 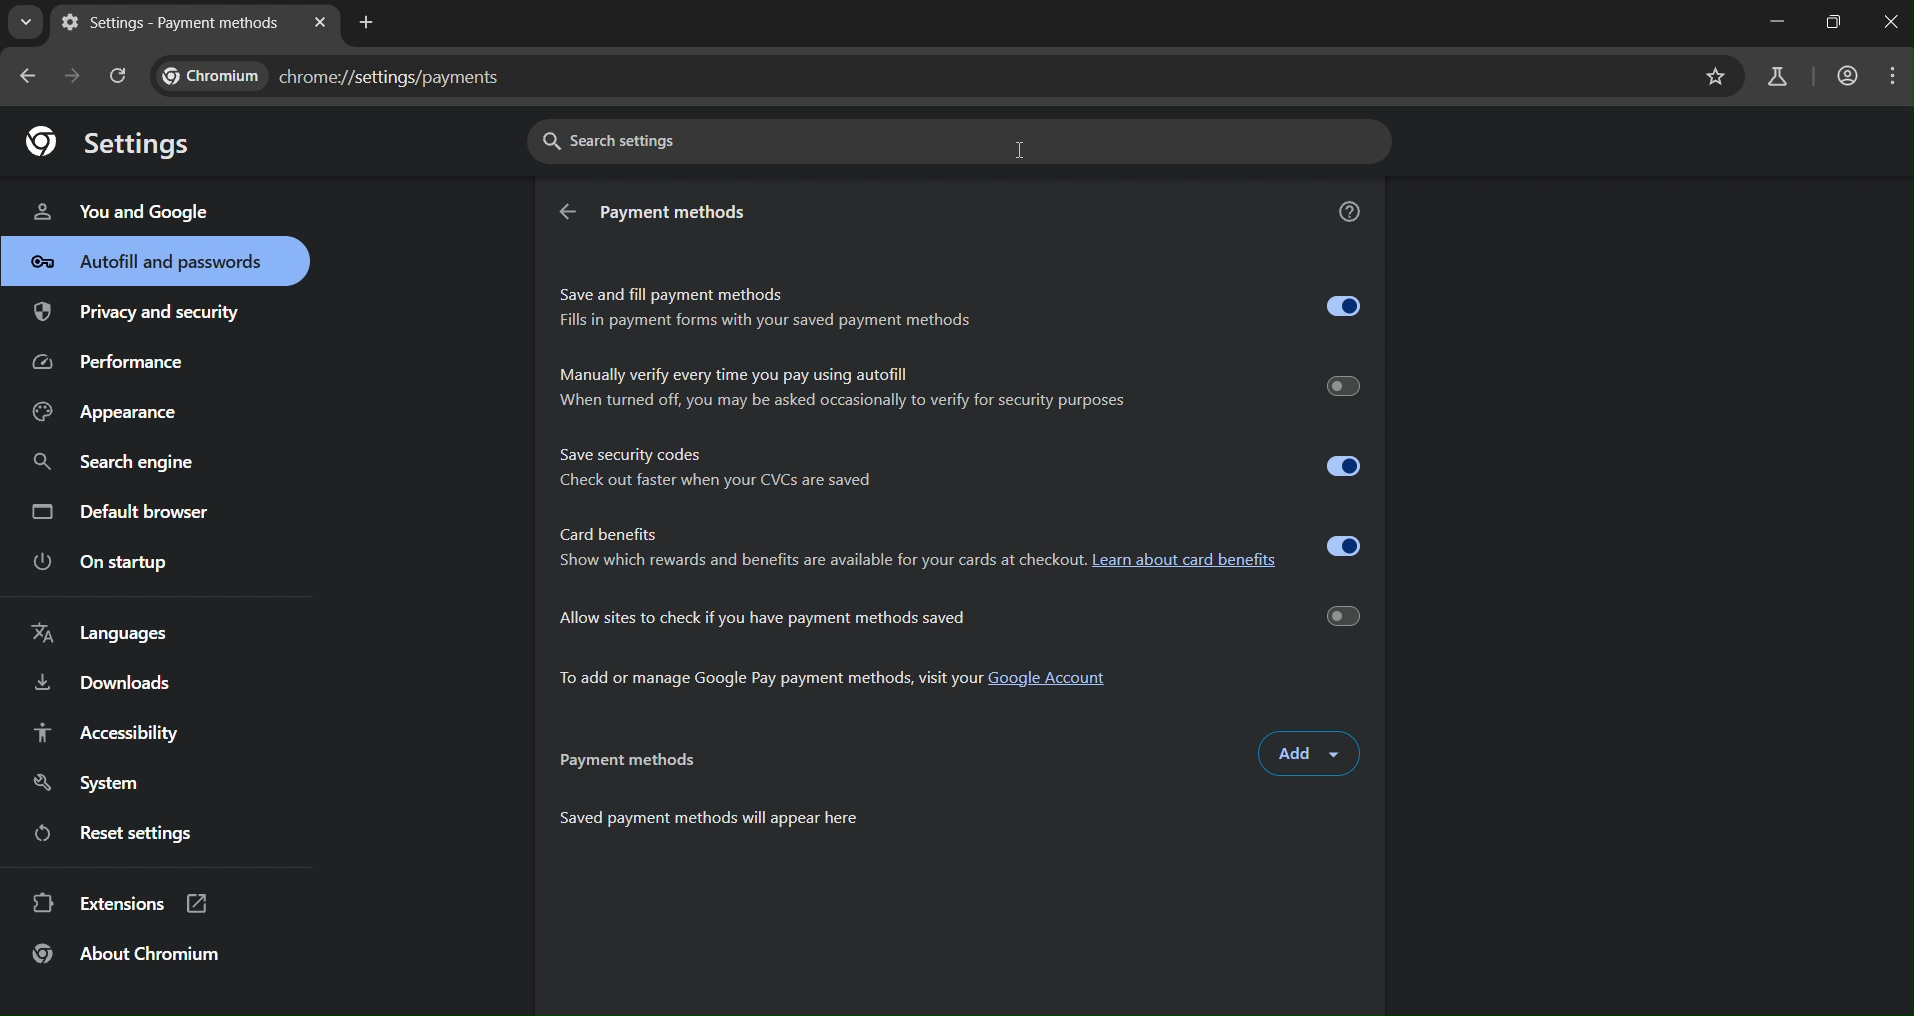 I want to click on default browser, so click(x=116, y=510).